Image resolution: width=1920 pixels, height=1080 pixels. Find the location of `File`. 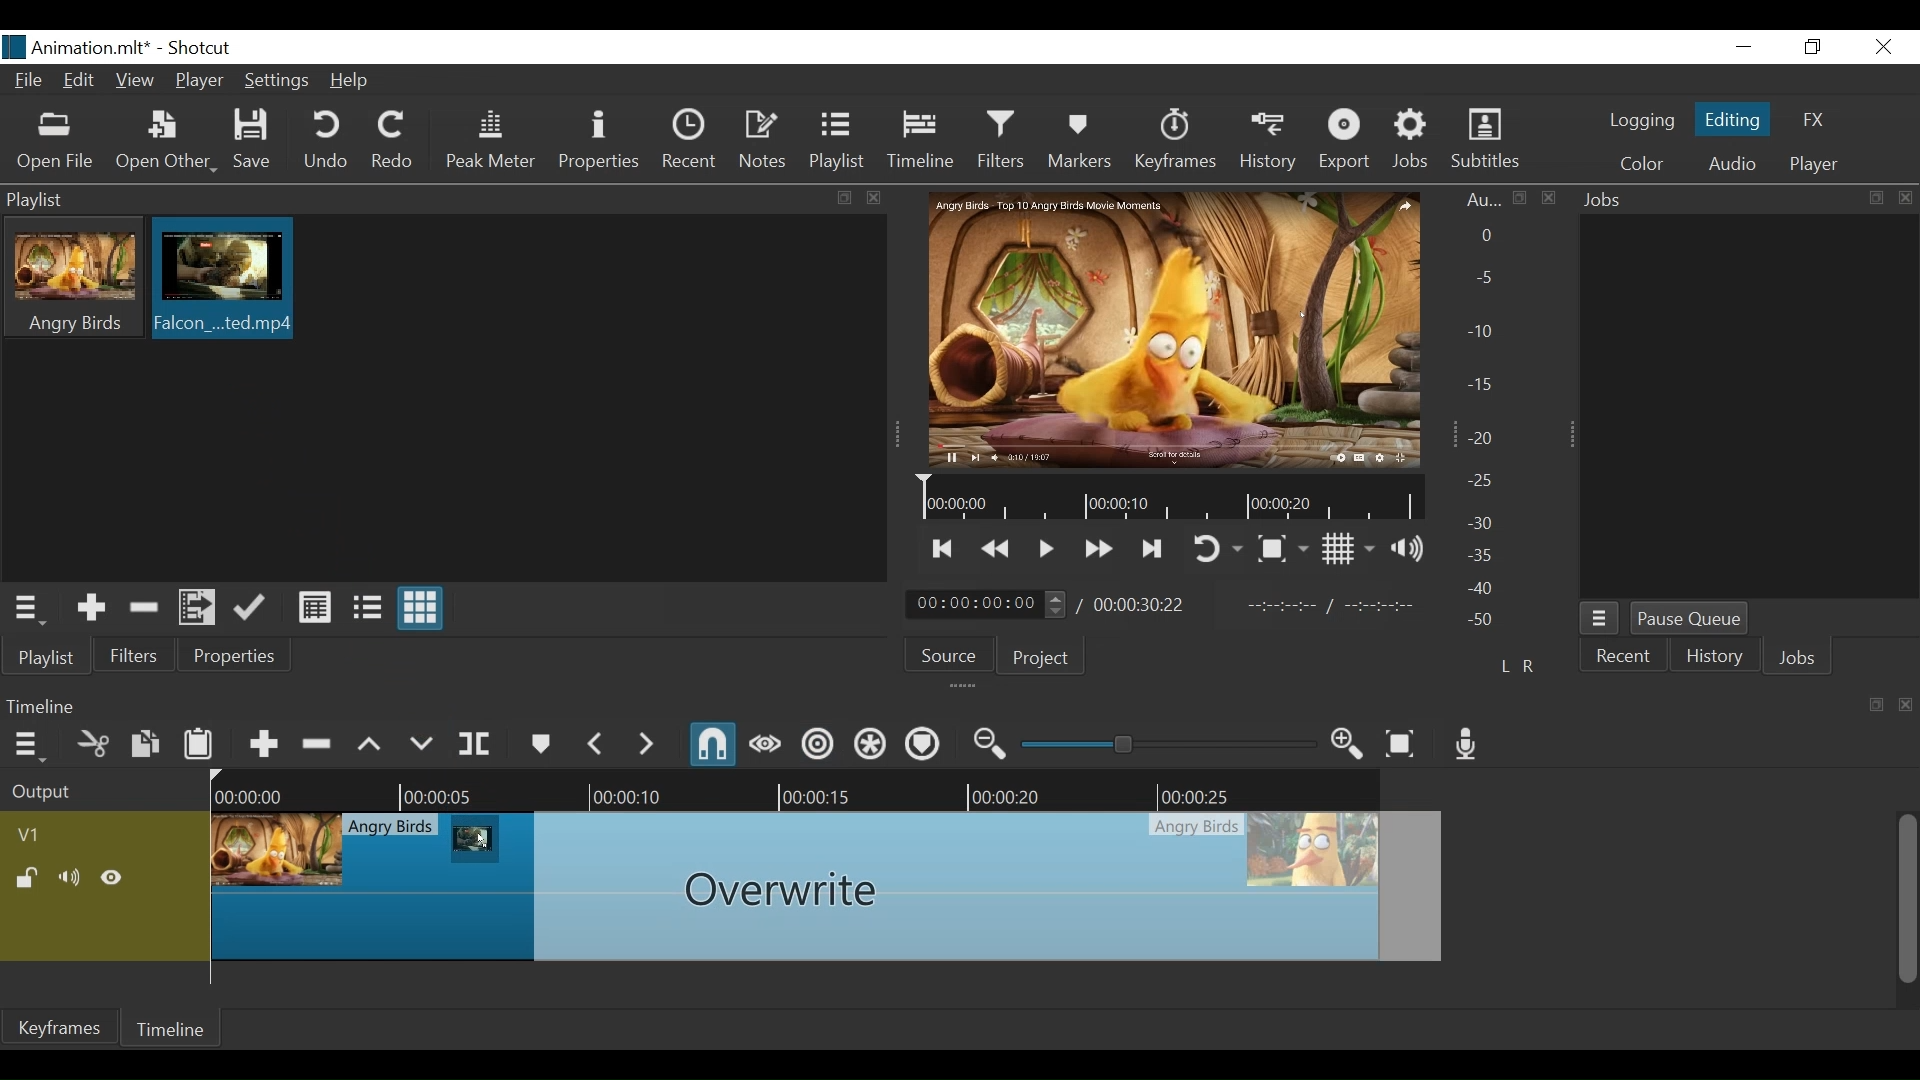

File is located at coordinates (28, 79).